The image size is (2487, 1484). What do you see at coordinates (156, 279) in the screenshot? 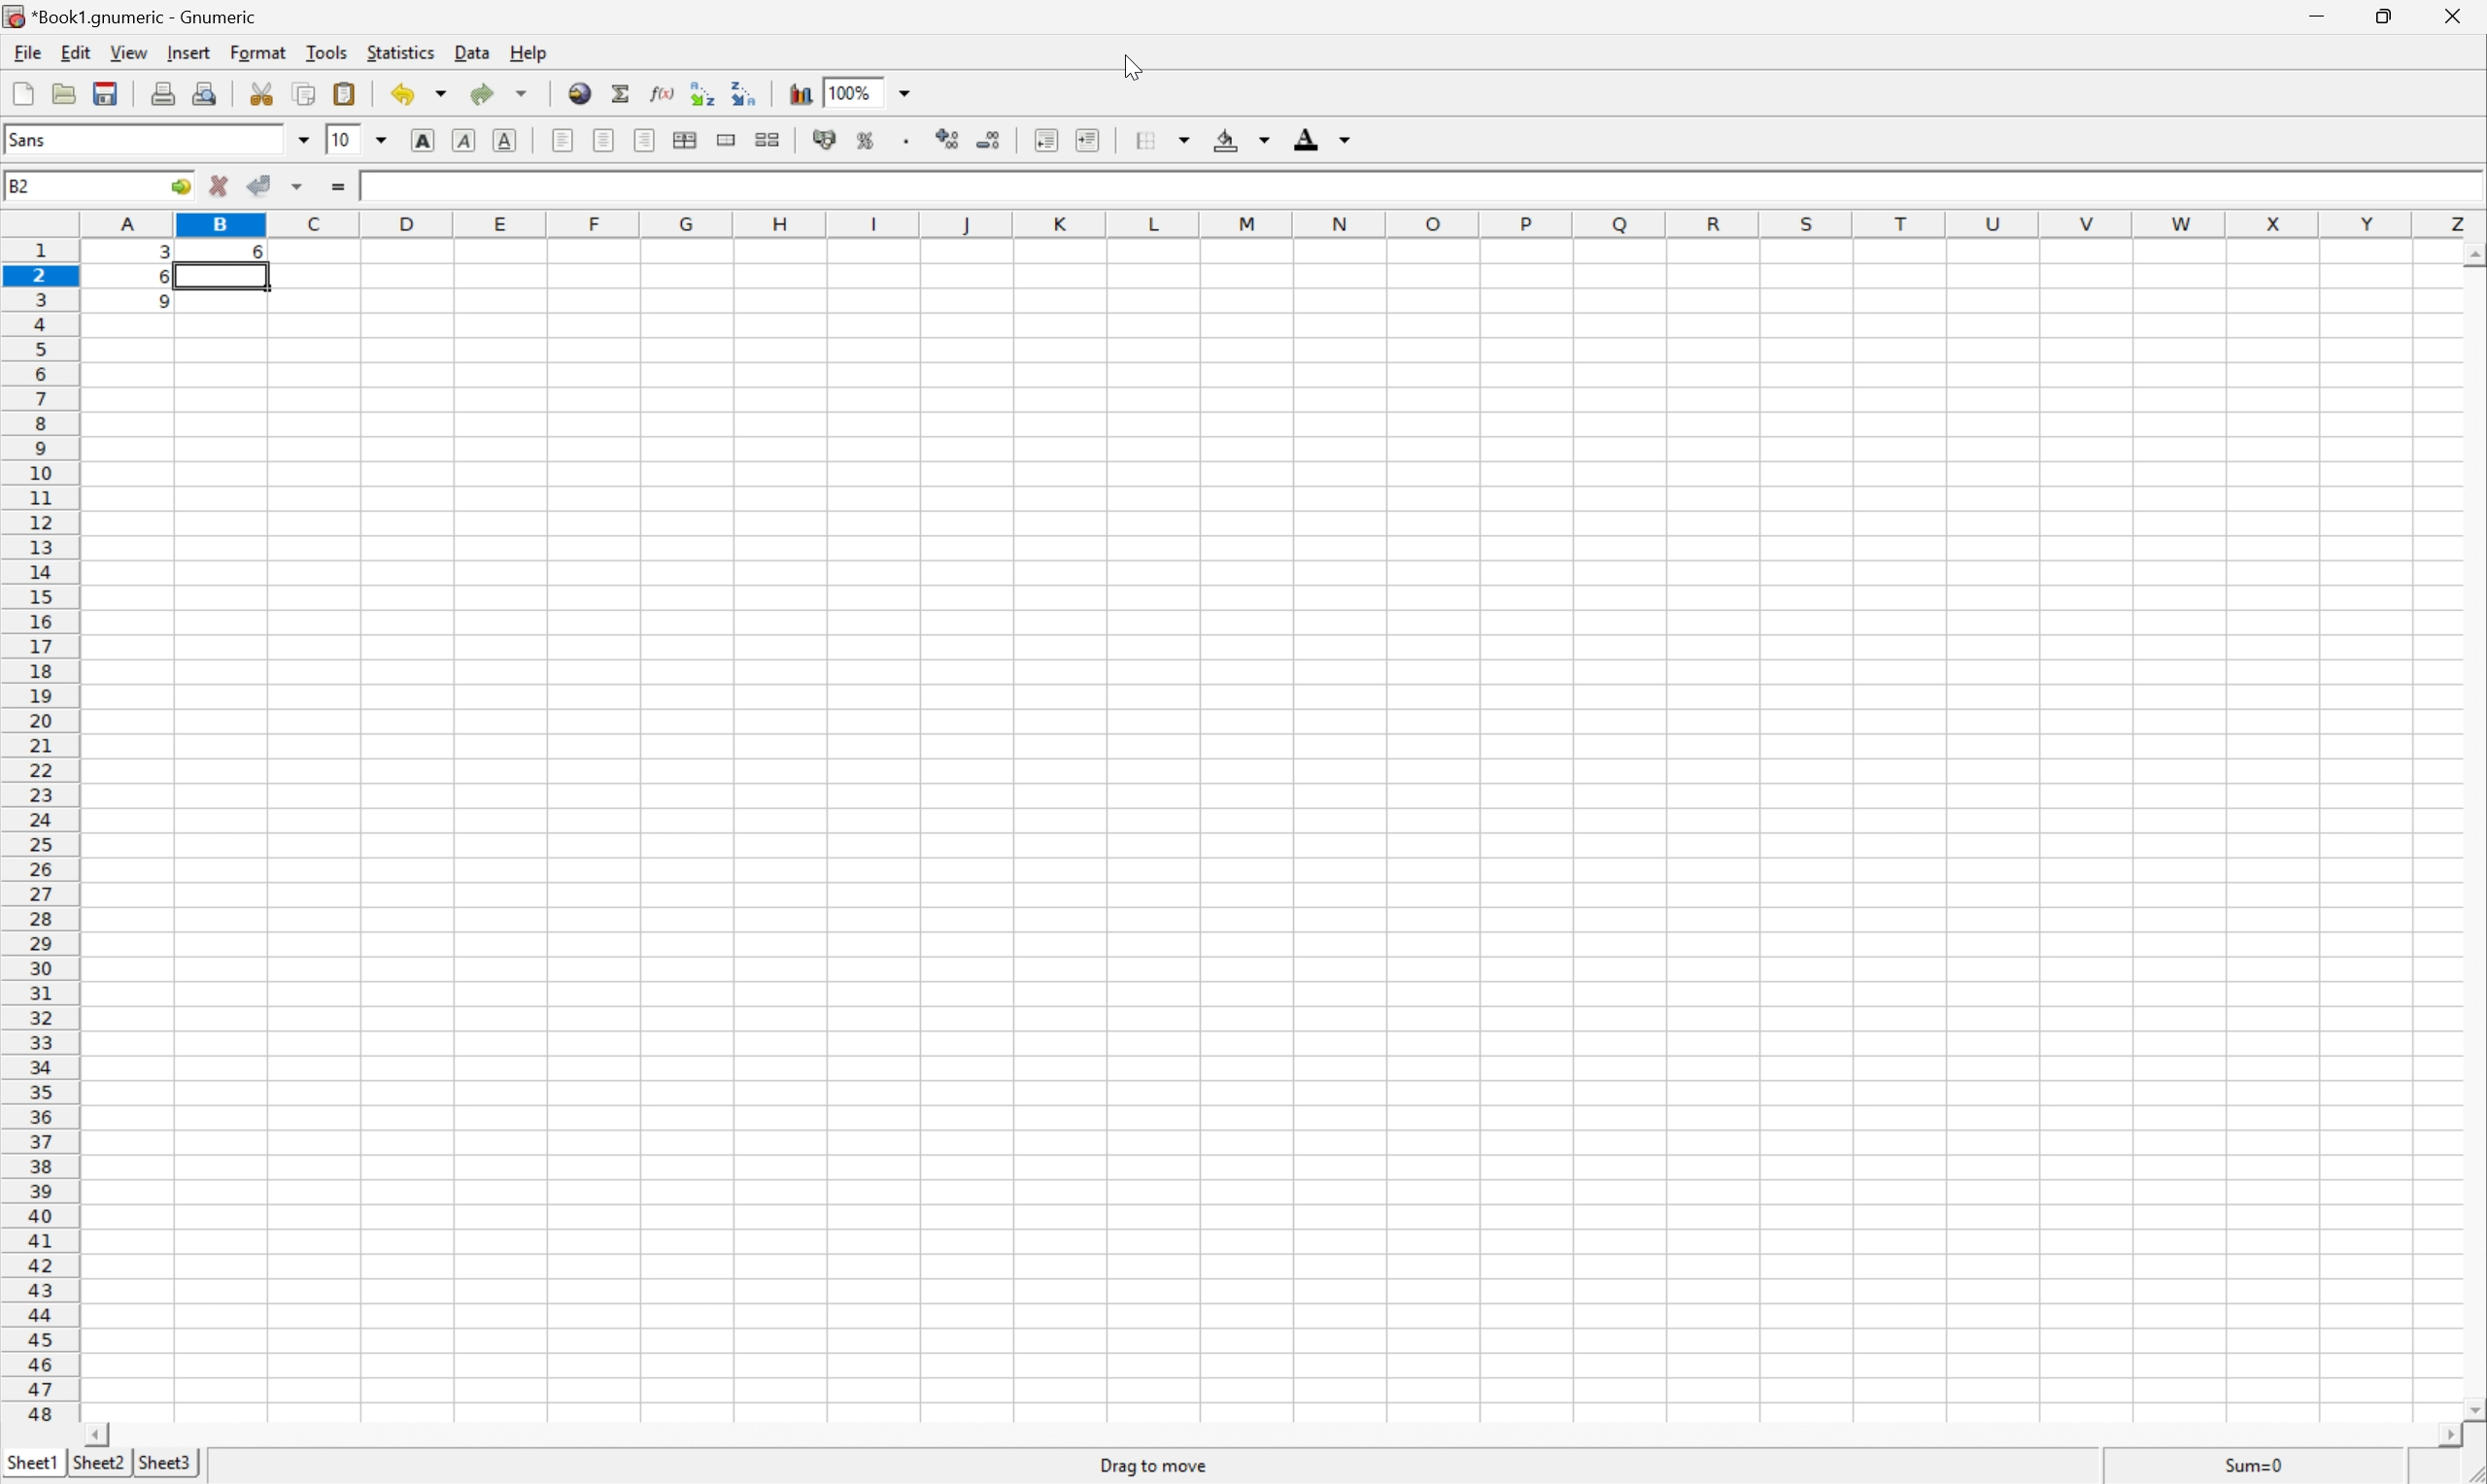
I see `6` at bounding box center [156, 279].